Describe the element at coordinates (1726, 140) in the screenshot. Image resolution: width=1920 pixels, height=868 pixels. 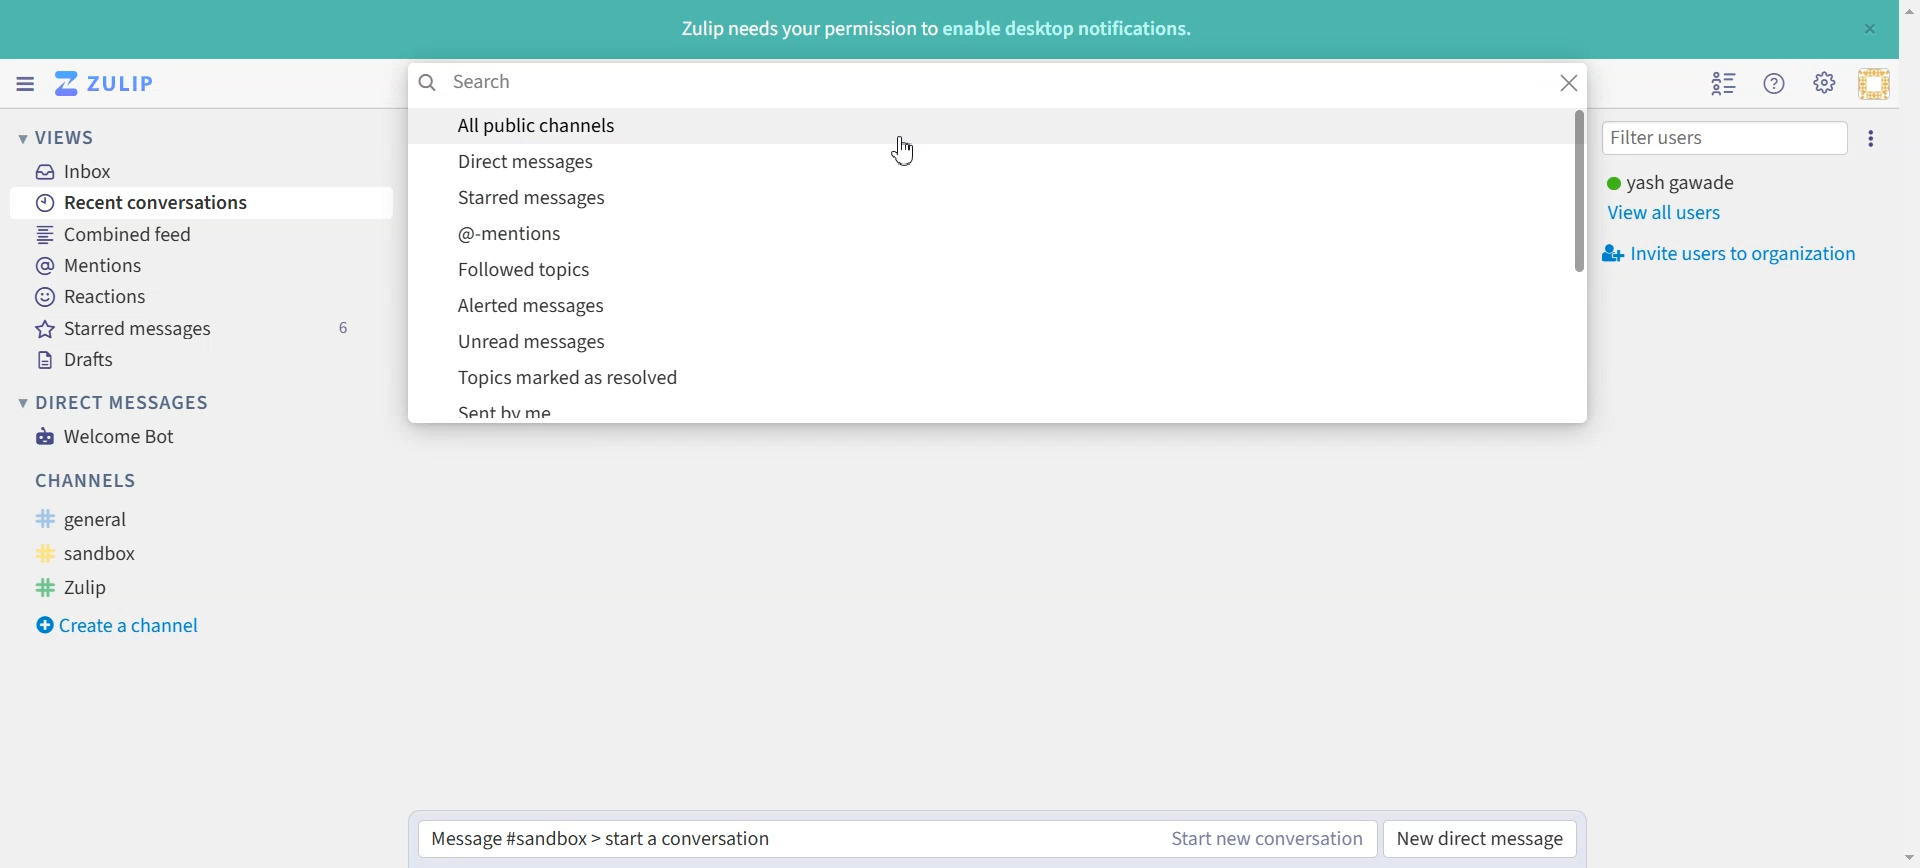
I see `Filter users` at that location.